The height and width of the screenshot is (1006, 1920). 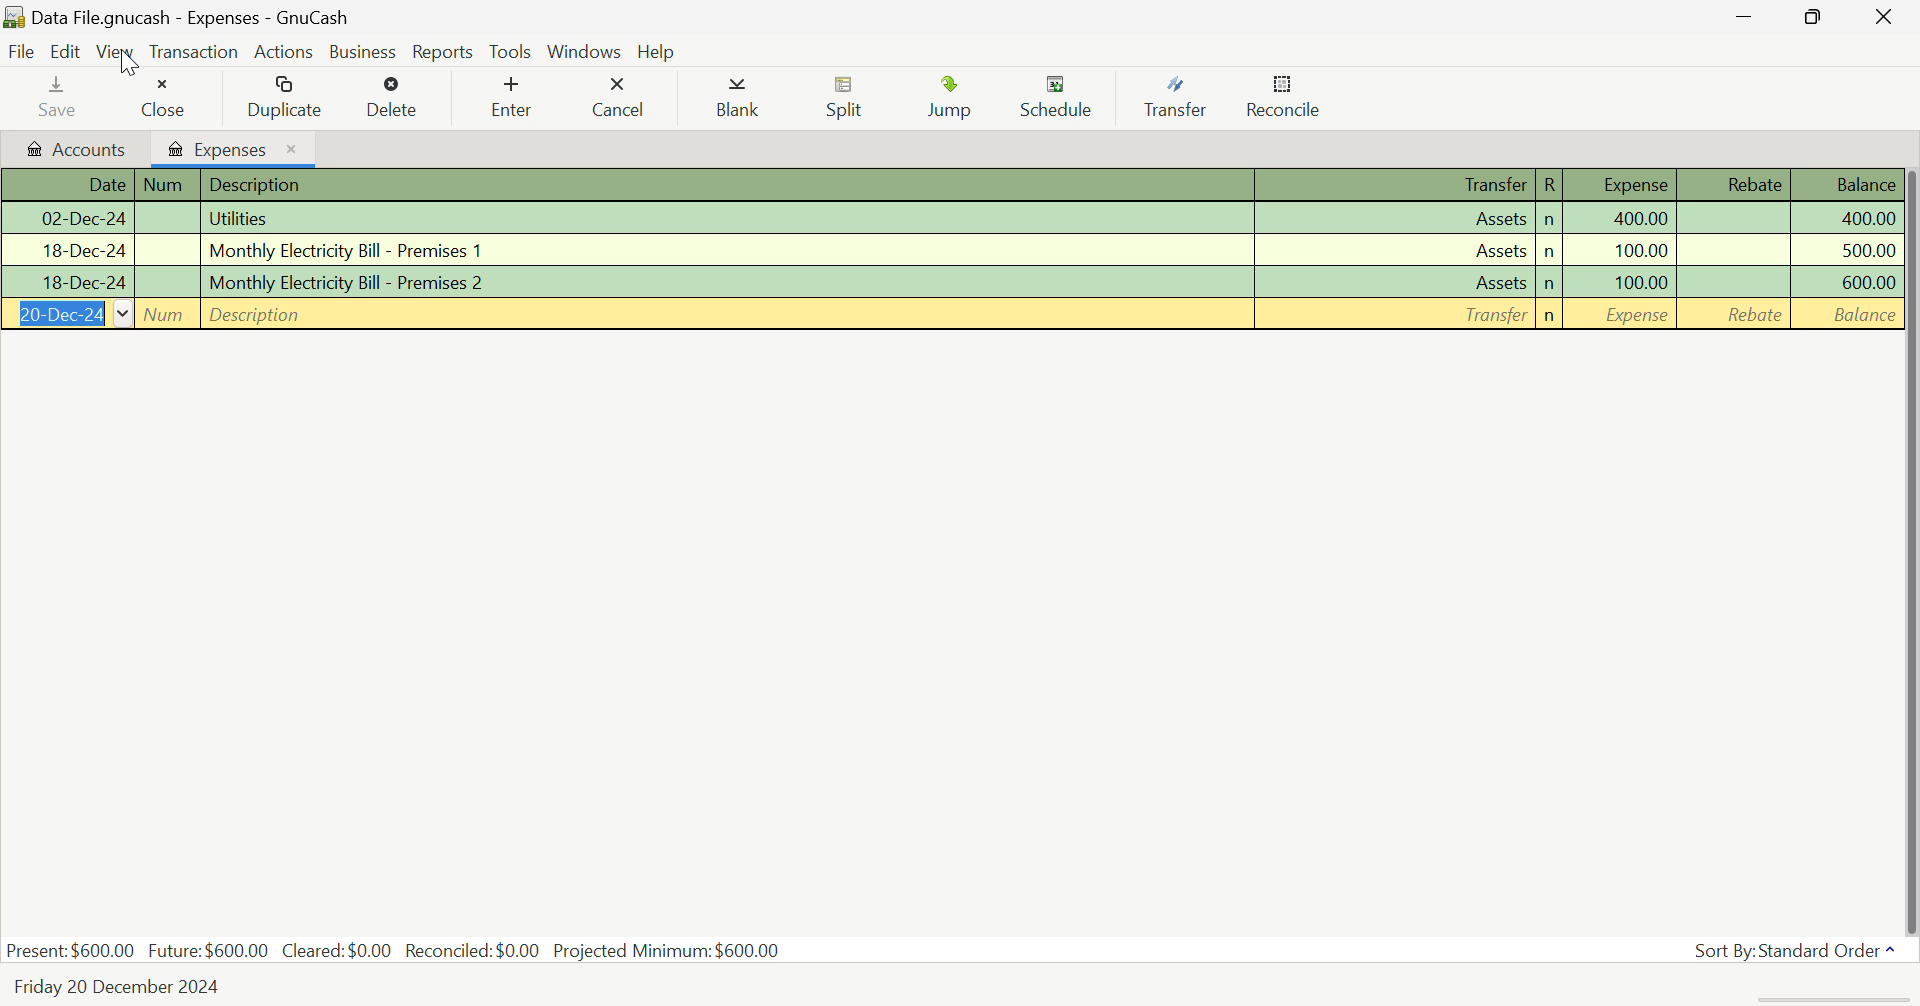 I want to click on Delete, so click(x=400, y=96).